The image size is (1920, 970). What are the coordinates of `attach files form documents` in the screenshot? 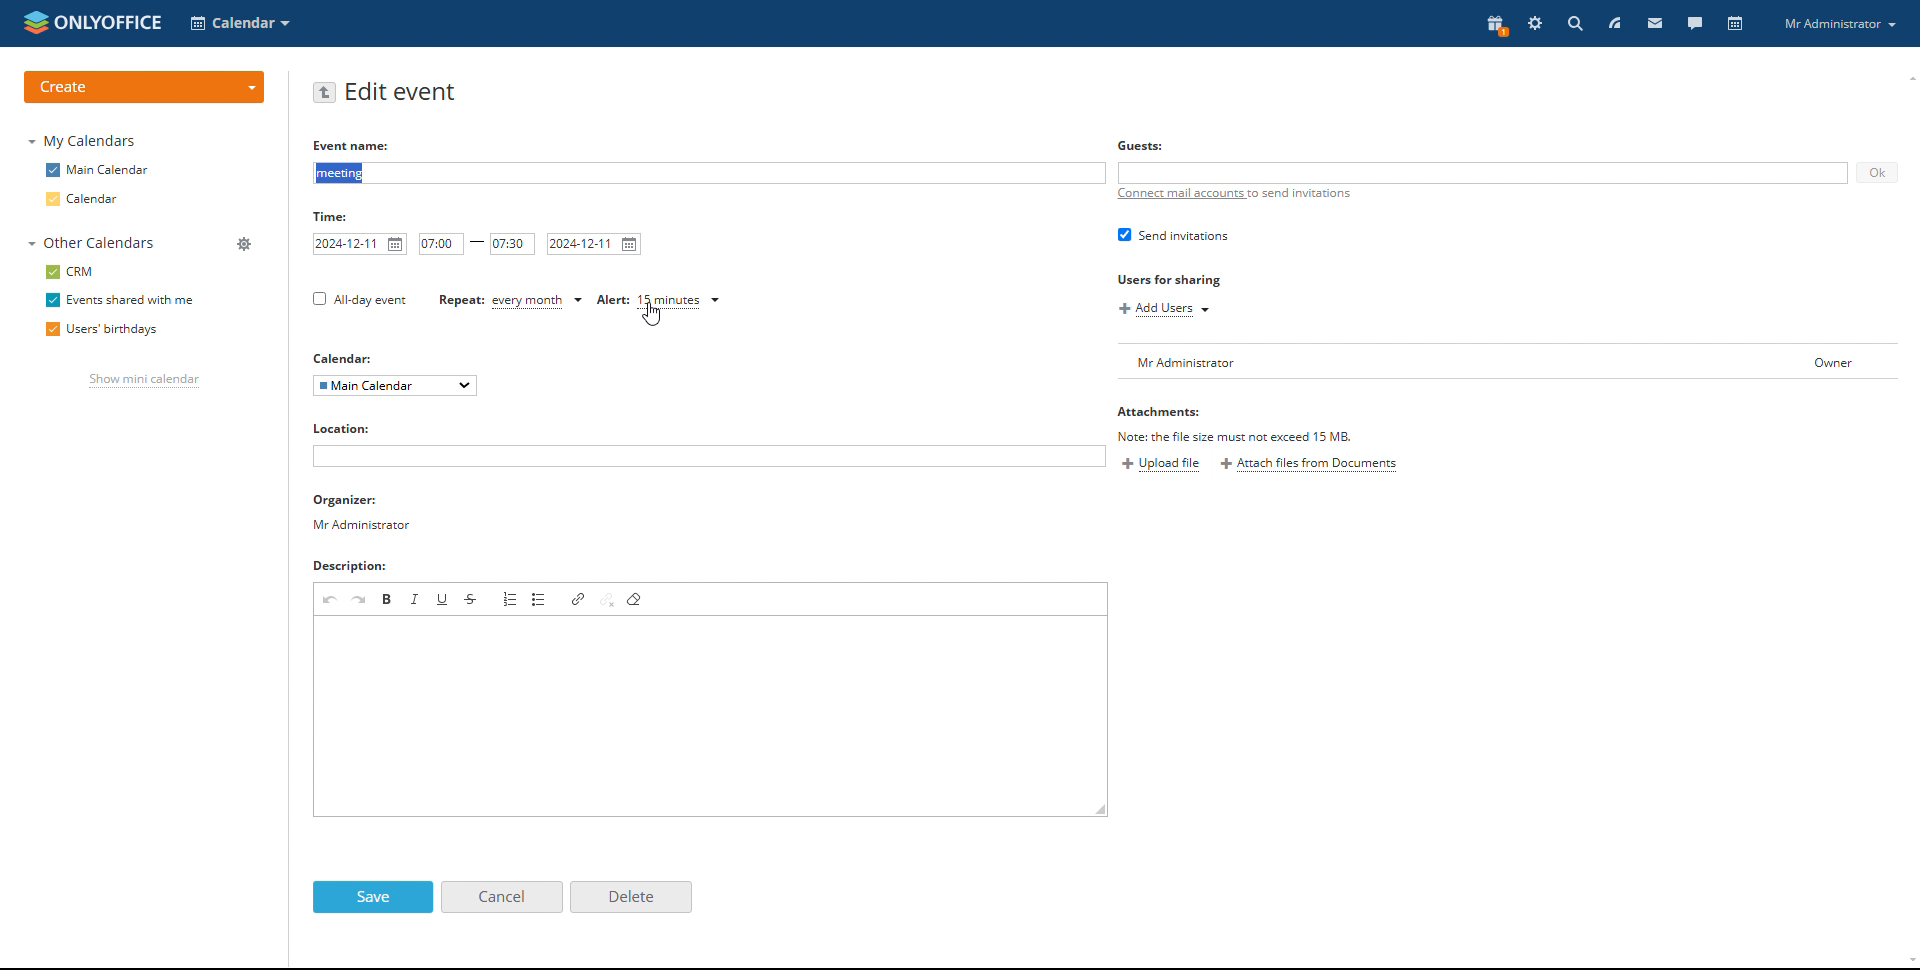 It's located at (1309, 466).